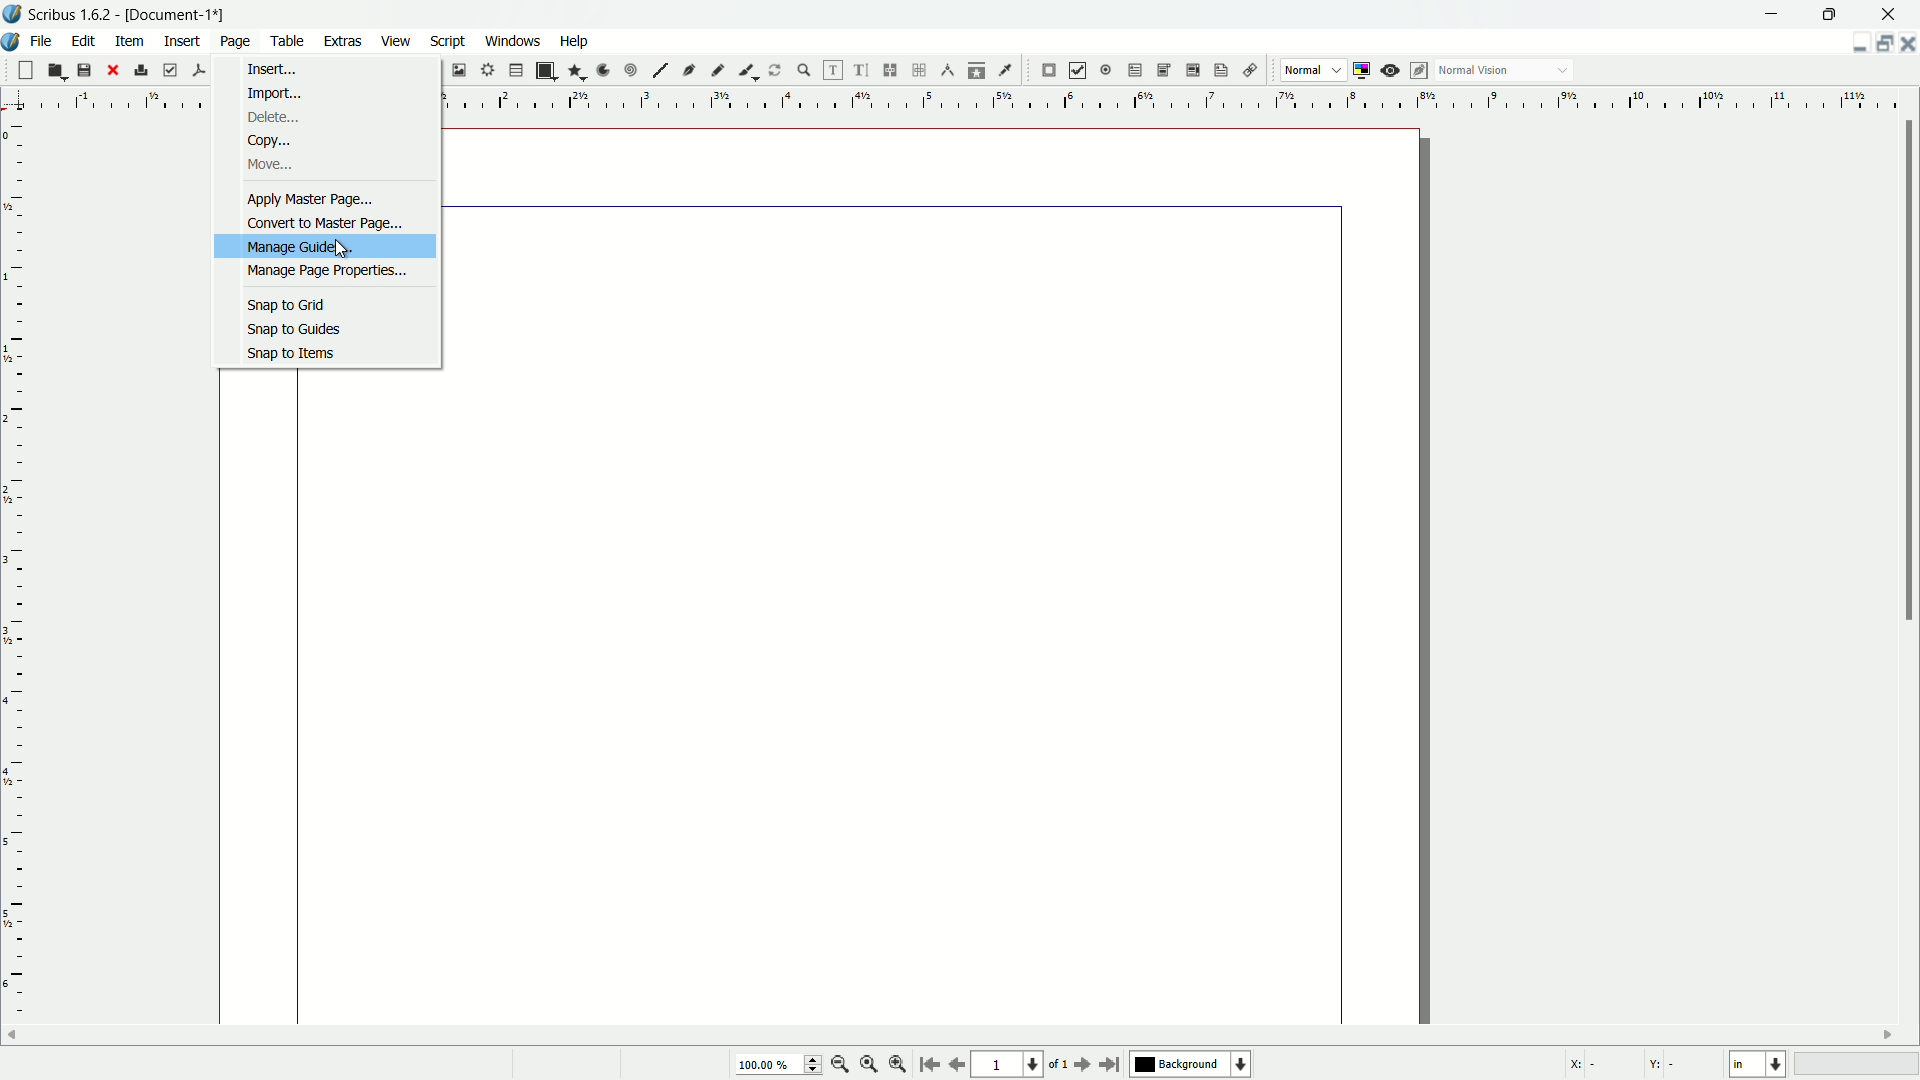 Image resolution: width=1920 pixels, height=1080 pixels. What do you see at coordinates (70, 16) in the screenshot?
I see `app name` at bounding box center [70, 16].